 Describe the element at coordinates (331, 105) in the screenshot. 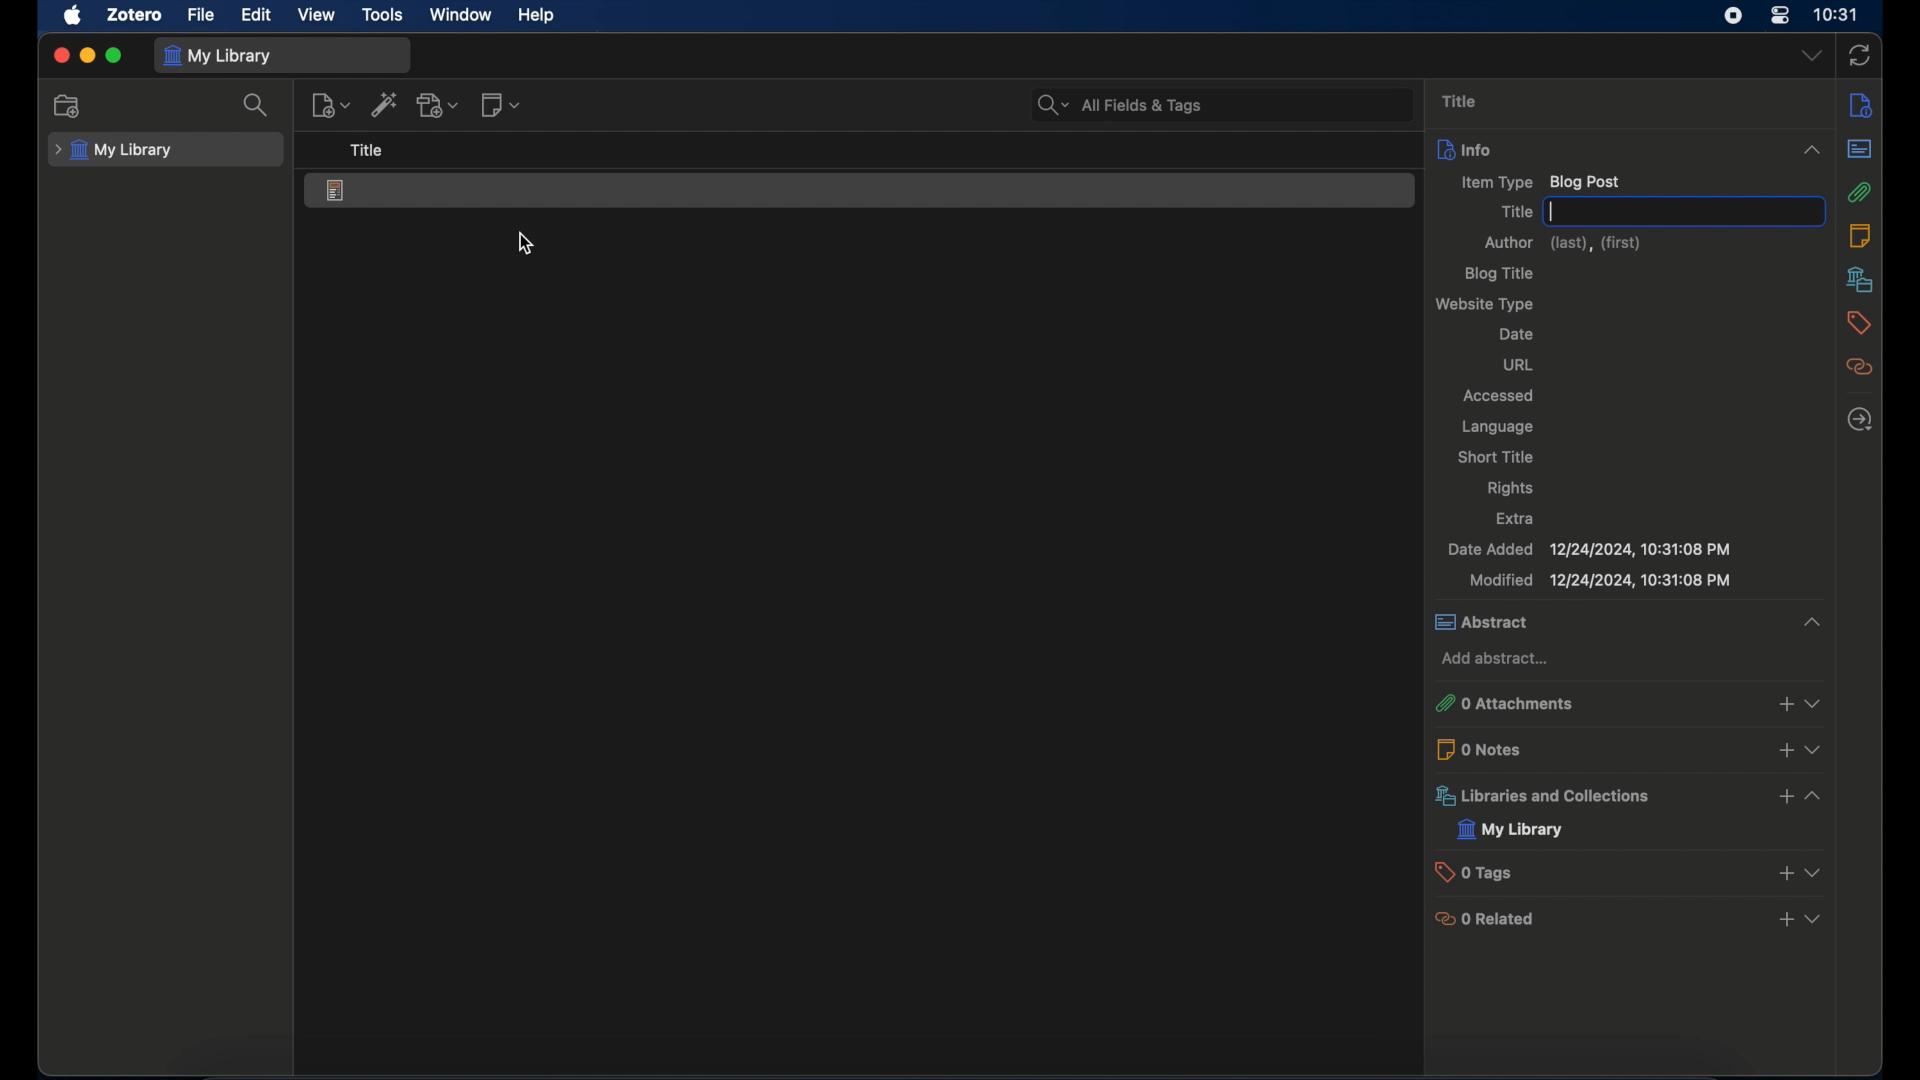

I see `new item` at that location.